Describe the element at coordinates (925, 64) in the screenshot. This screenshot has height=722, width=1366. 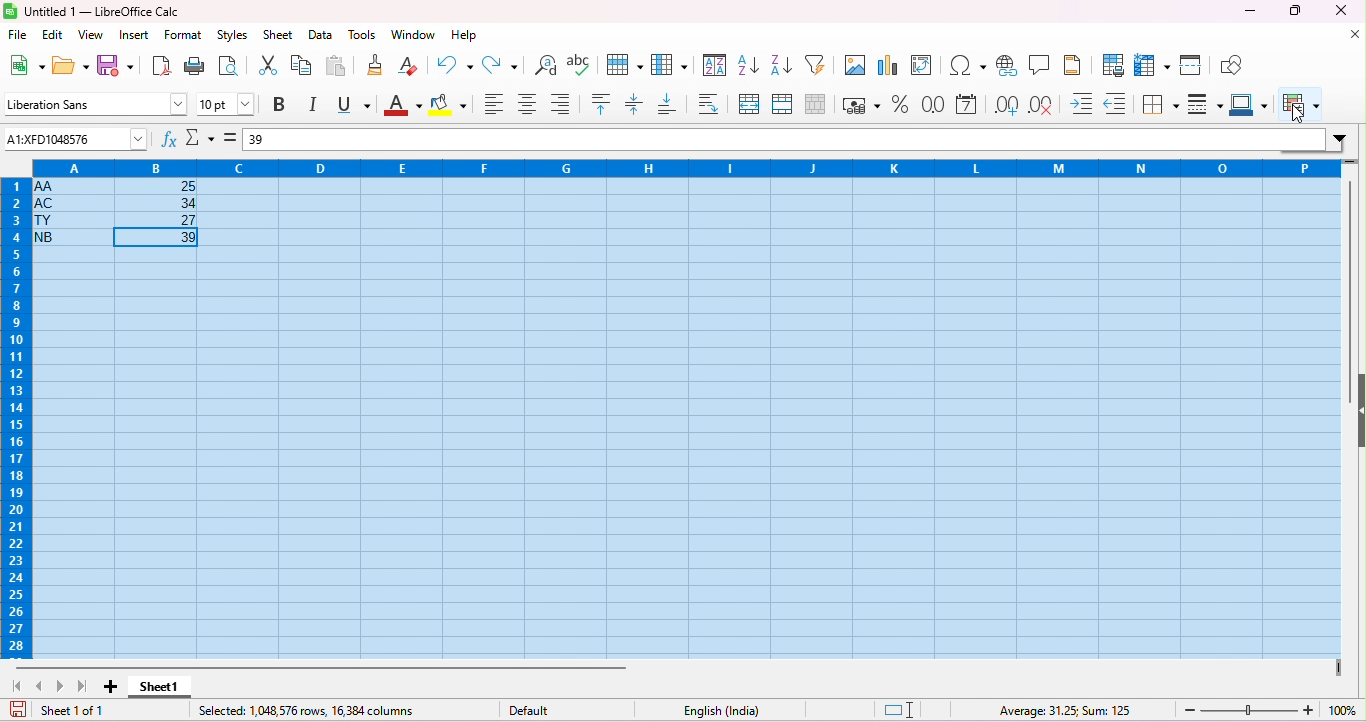
I see `insert pivot table` at that location.